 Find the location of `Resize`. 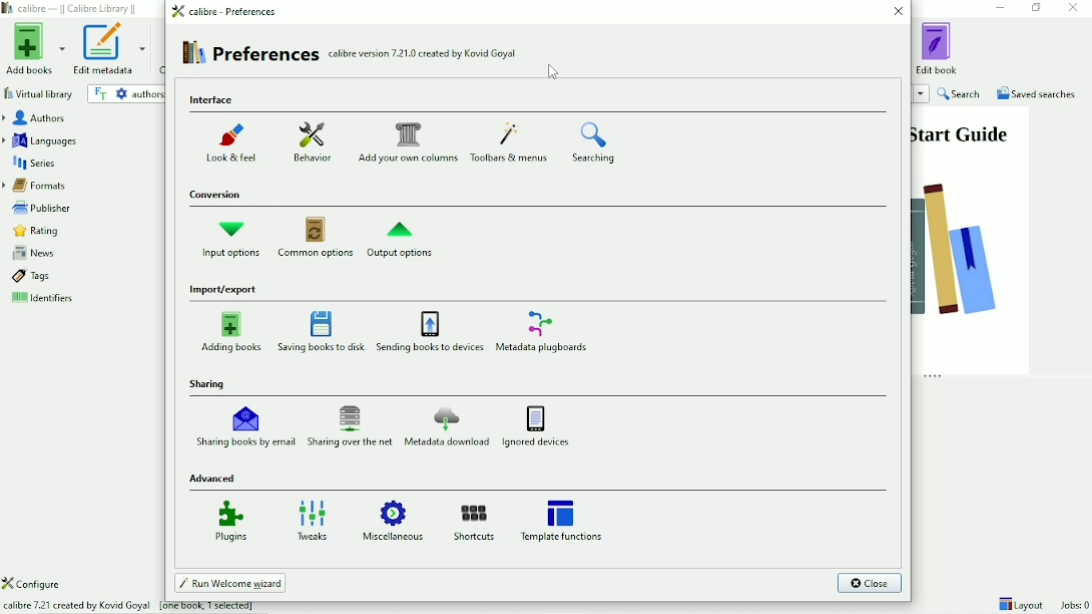

Resize is located at coordinates (934, 378).